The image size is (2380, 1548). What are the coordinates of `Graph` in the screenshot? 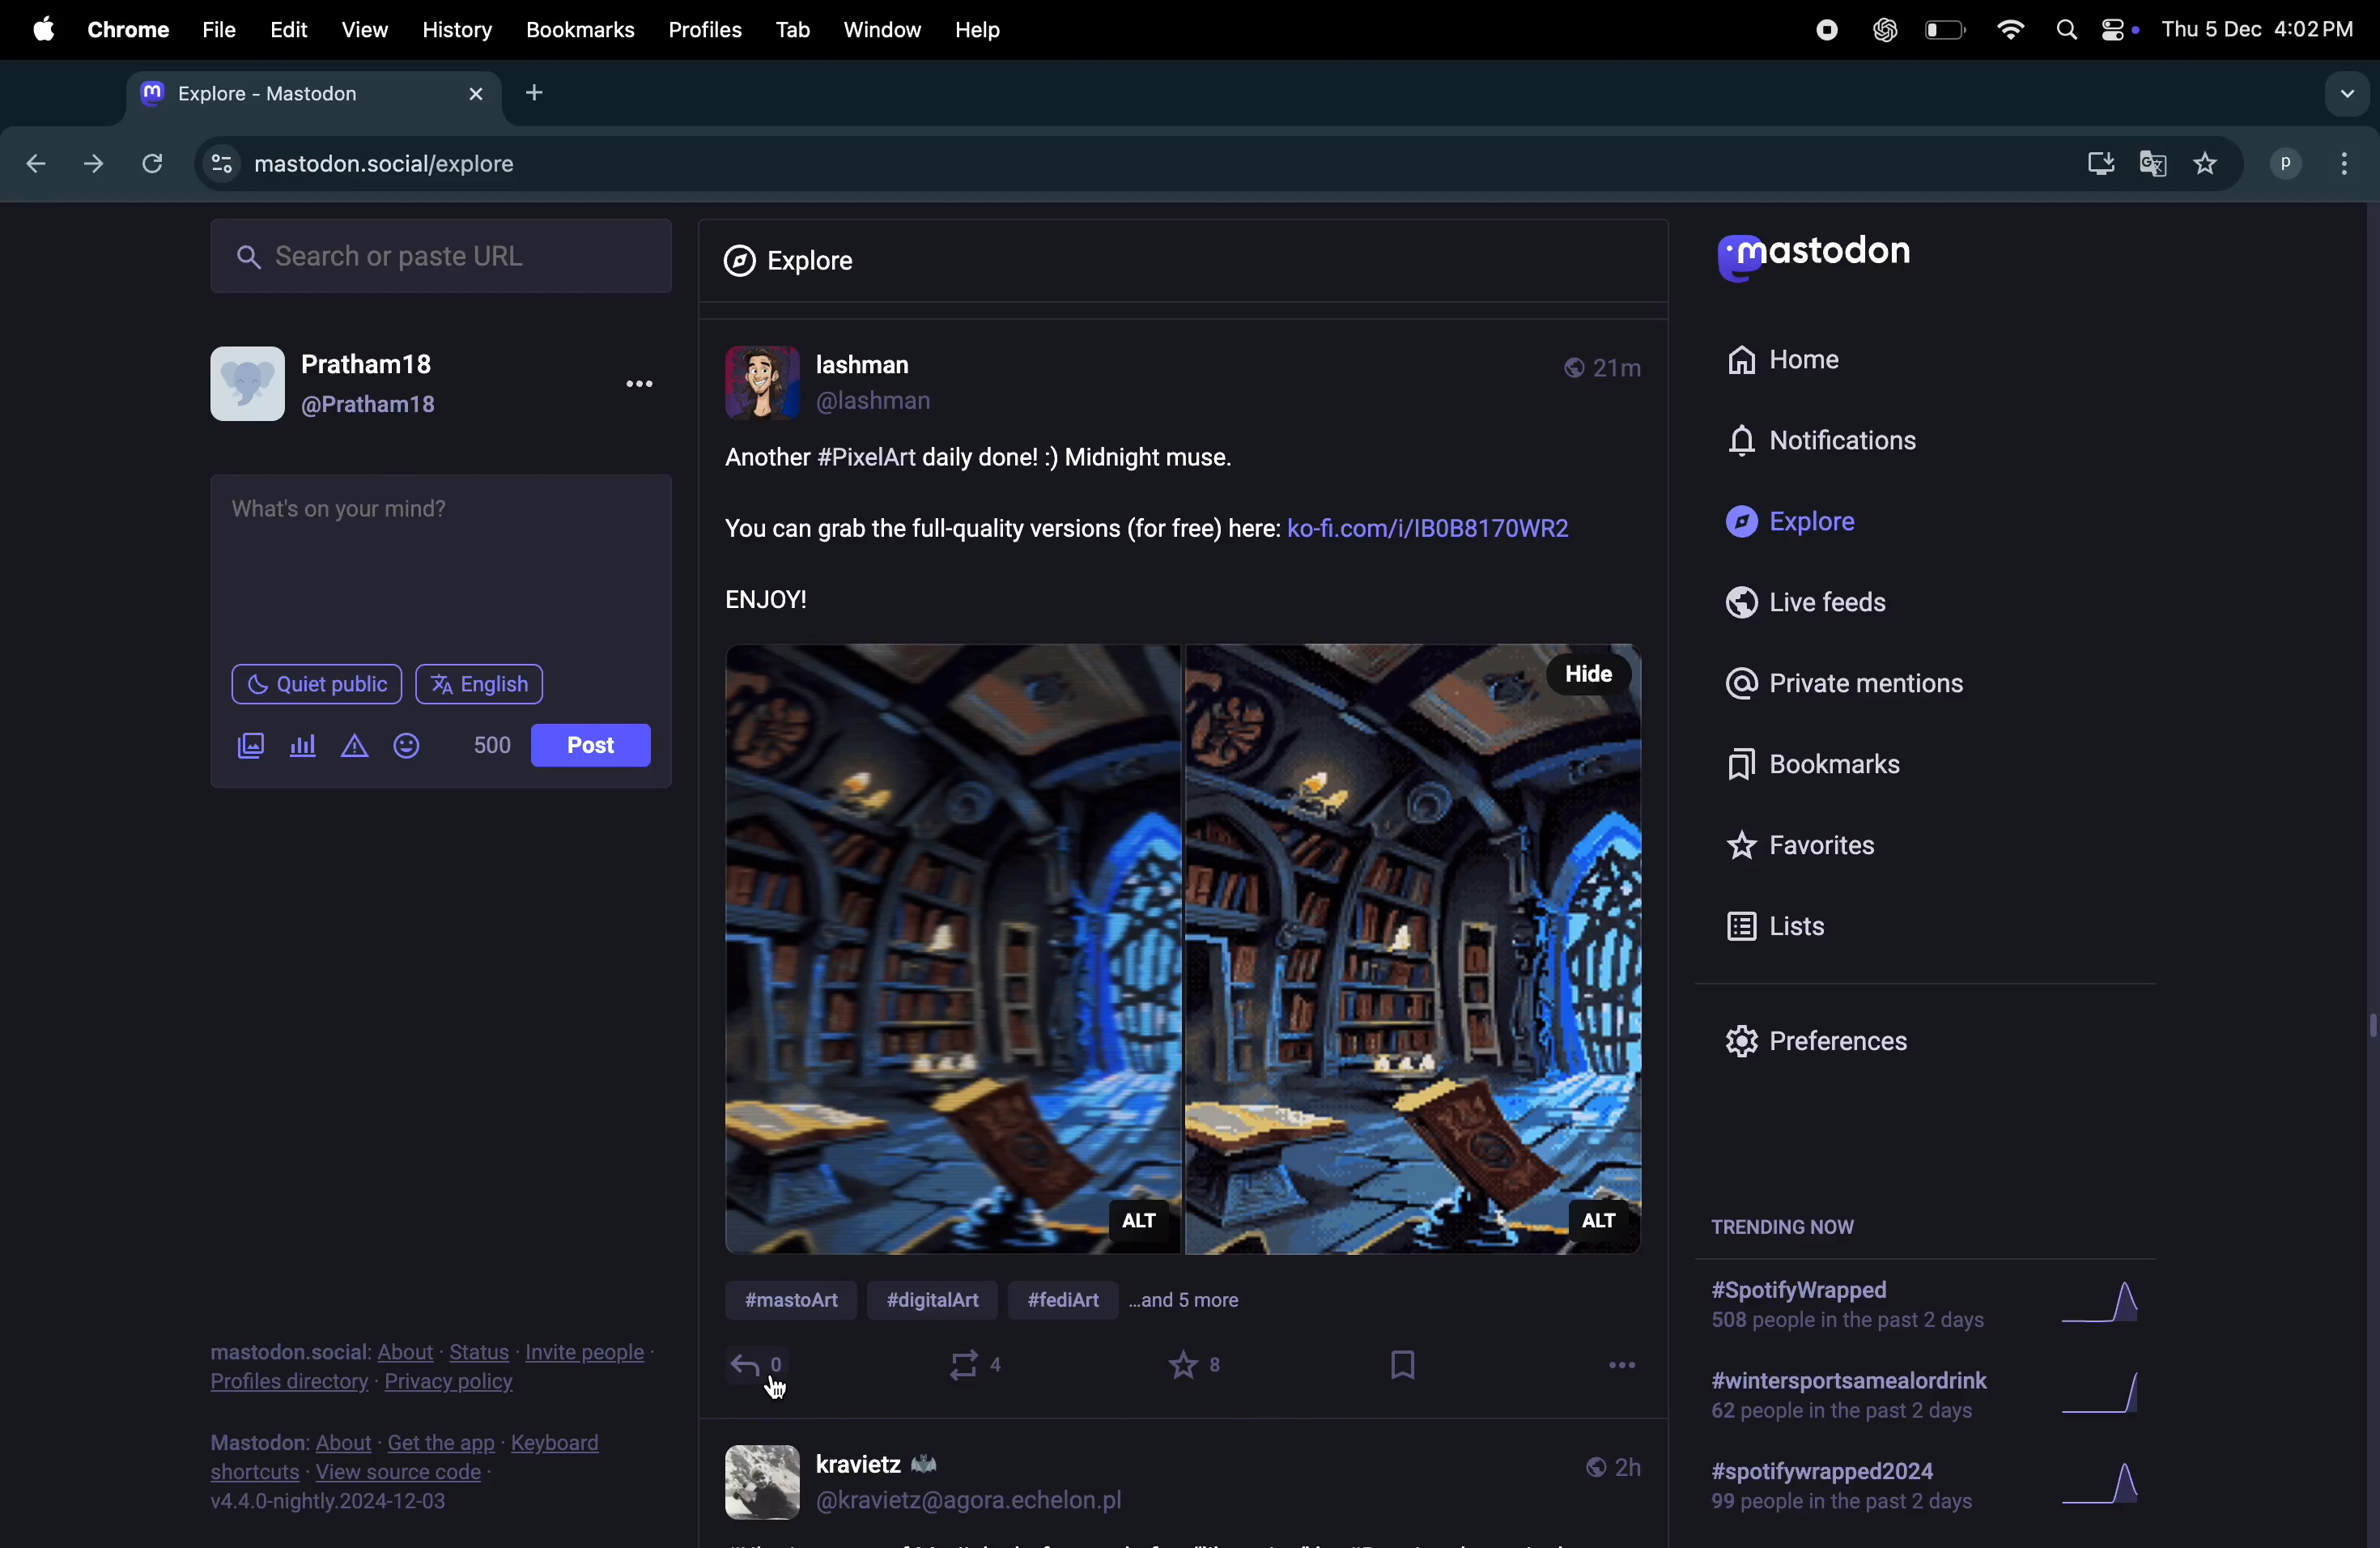 It's located at (2116, 1399).